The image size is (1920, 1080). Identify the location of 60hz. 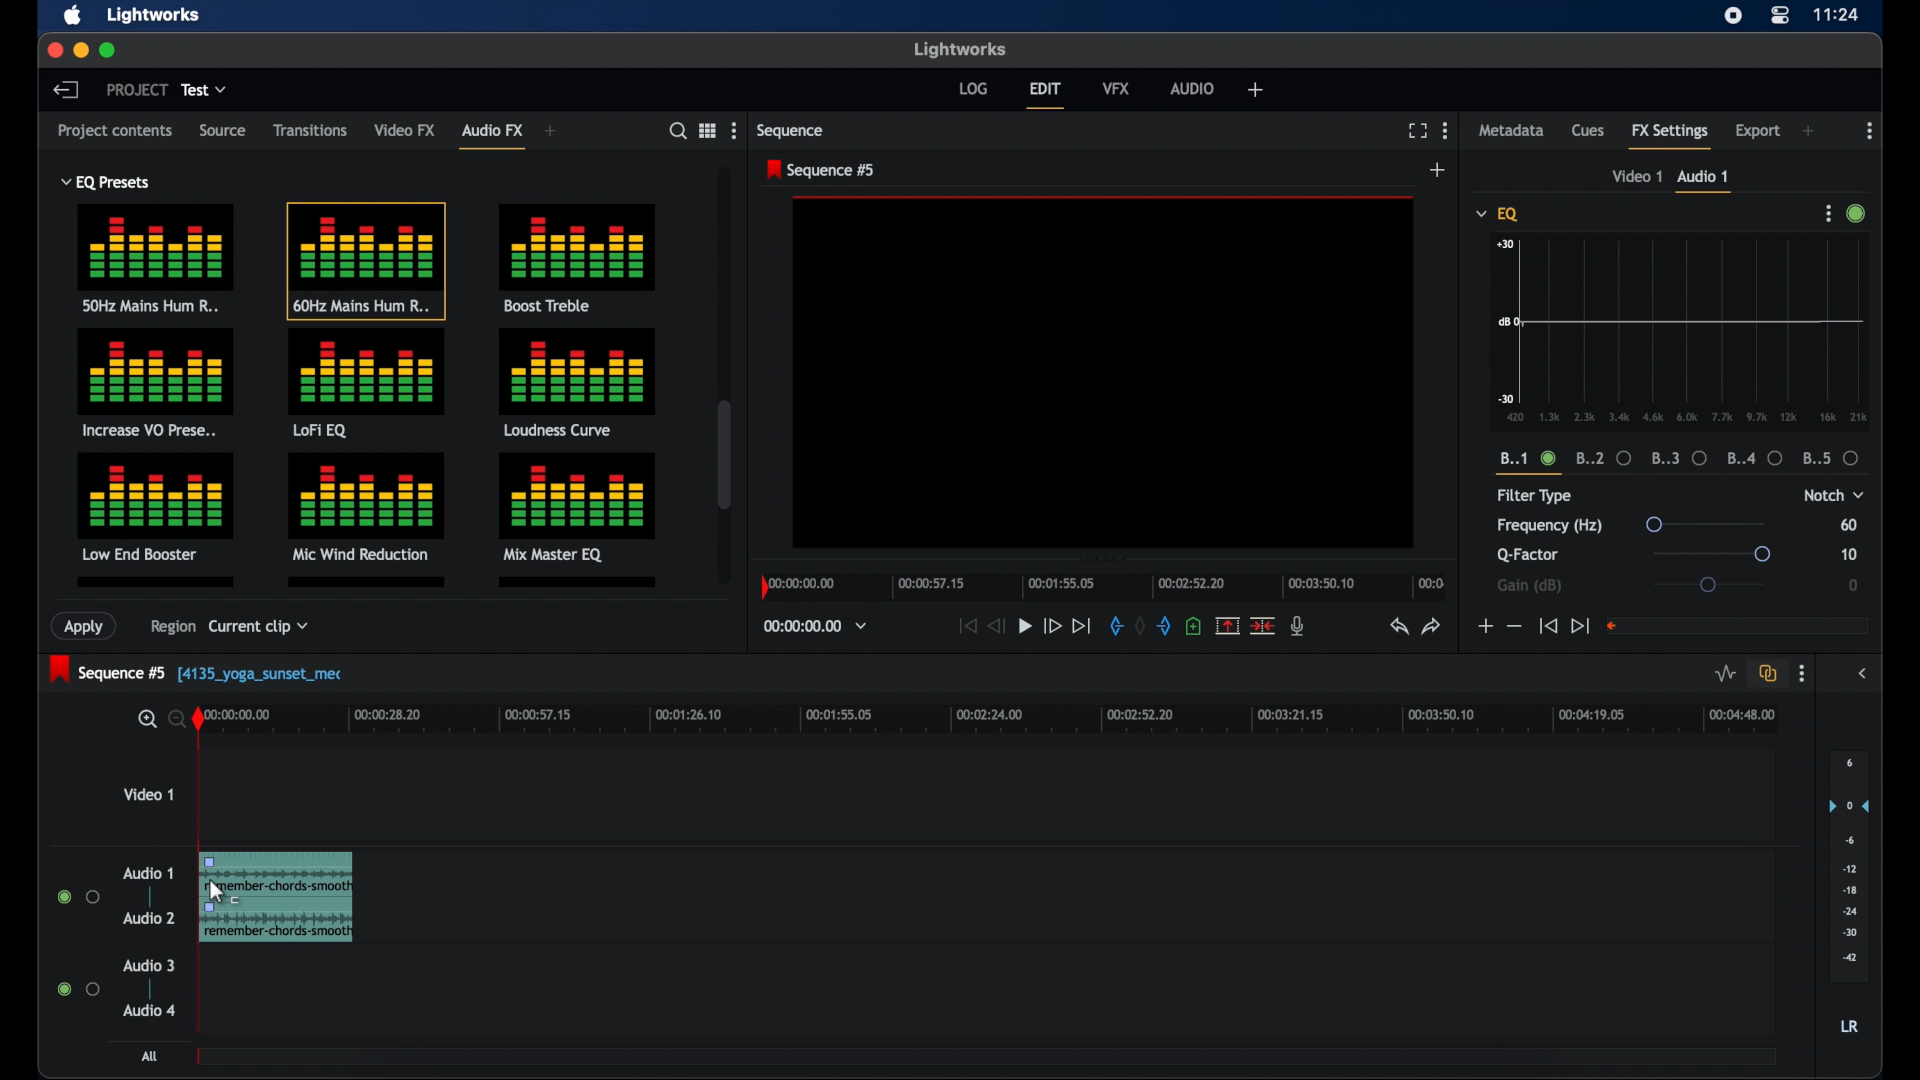
(365, 260).